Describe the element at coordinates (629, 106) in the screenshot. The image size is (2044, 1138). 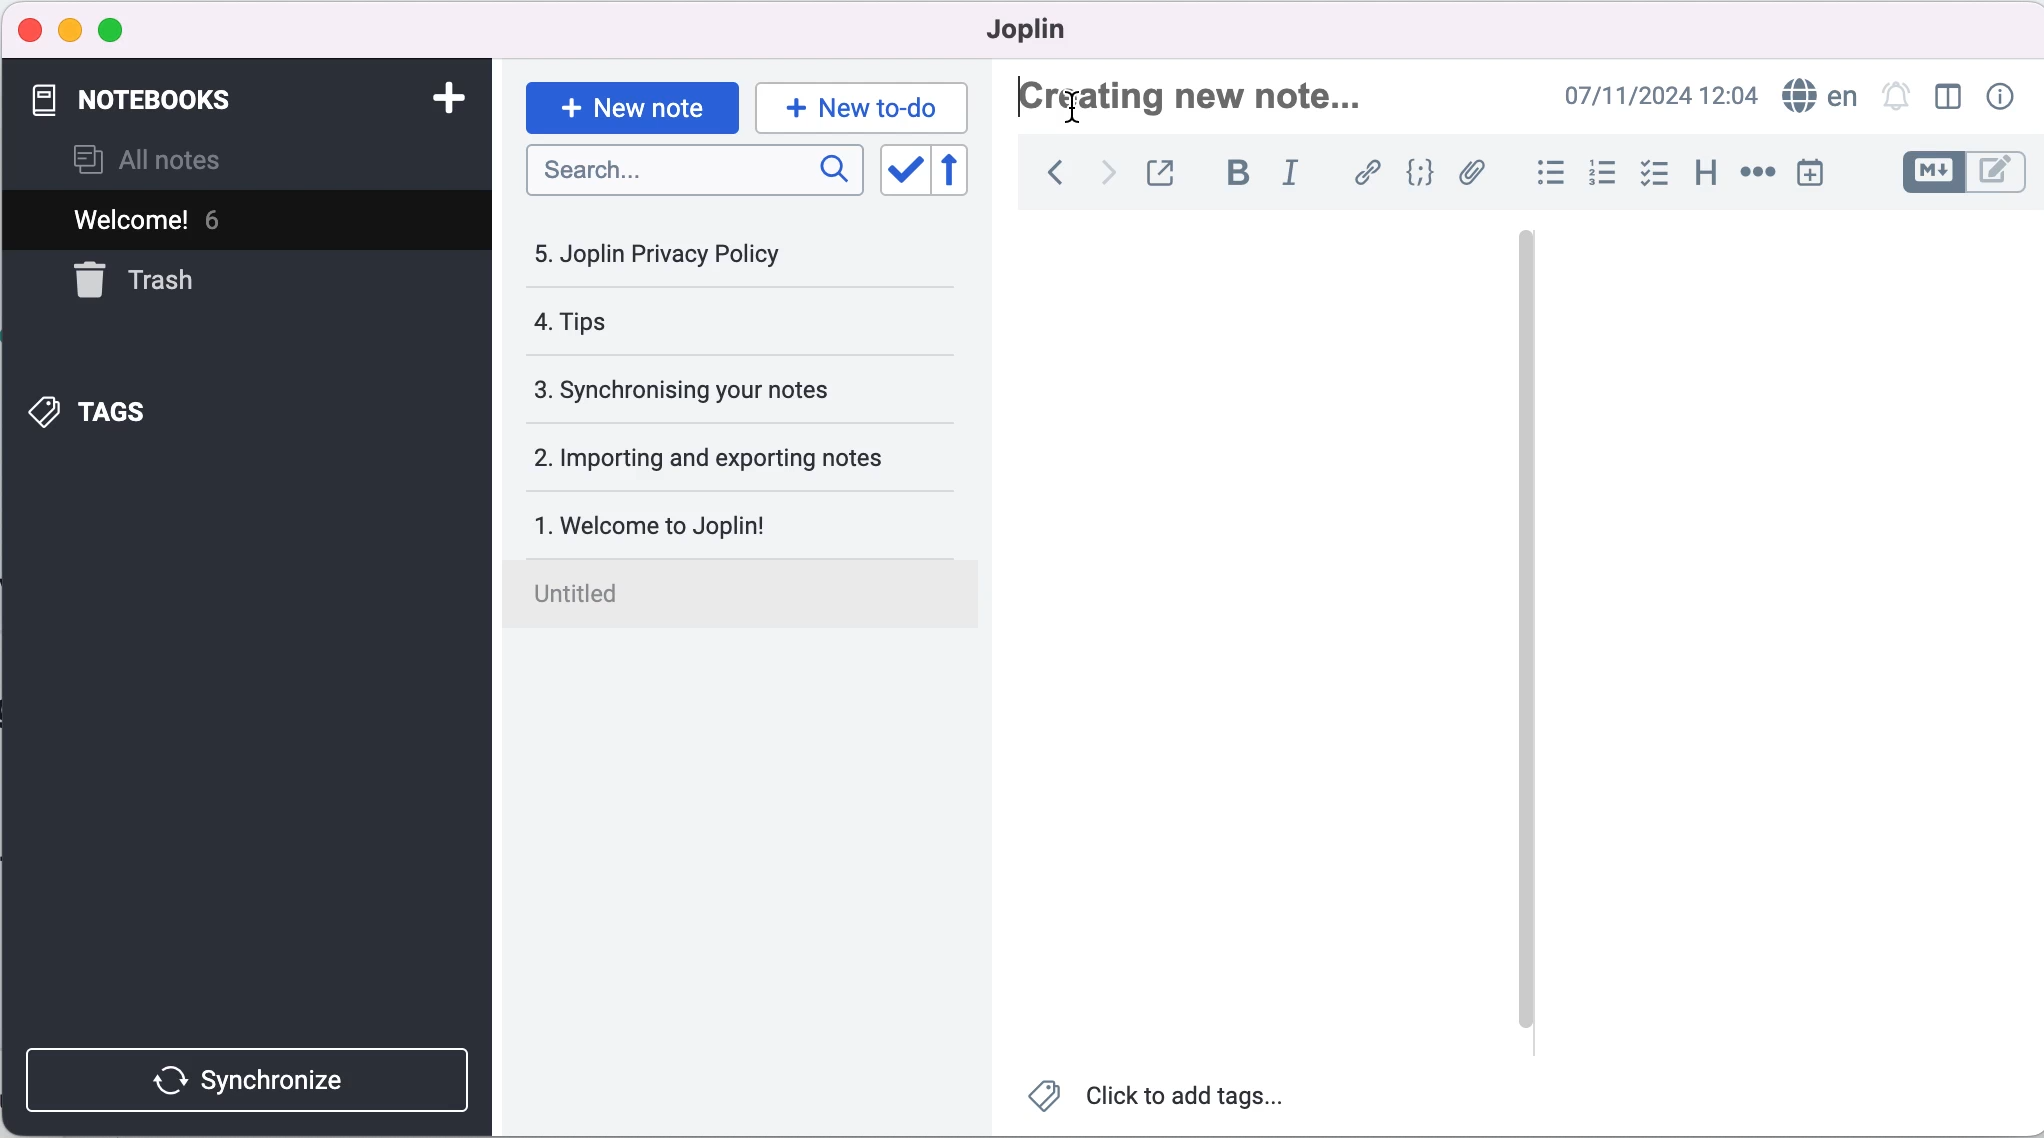
I see `new note` at that location.